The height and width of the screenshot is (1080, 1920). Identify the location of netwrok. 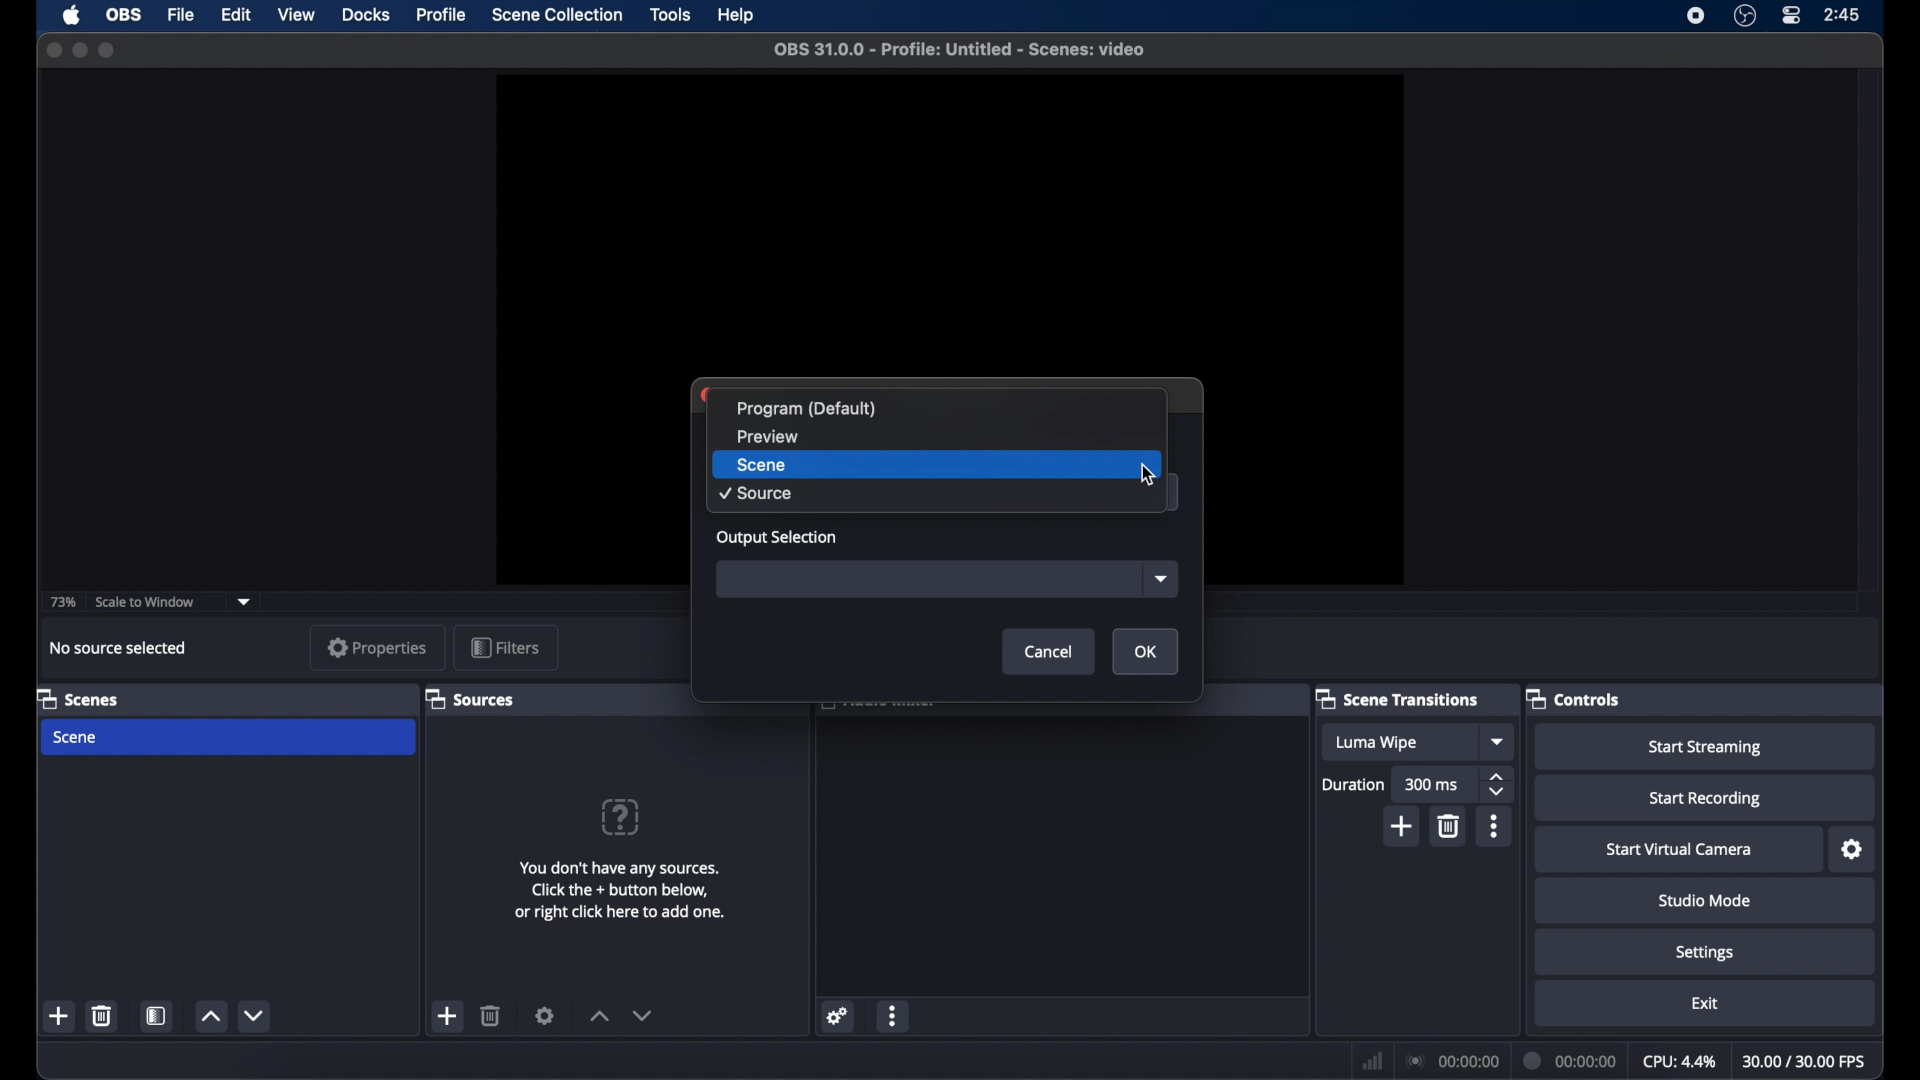
(1372, 1060).